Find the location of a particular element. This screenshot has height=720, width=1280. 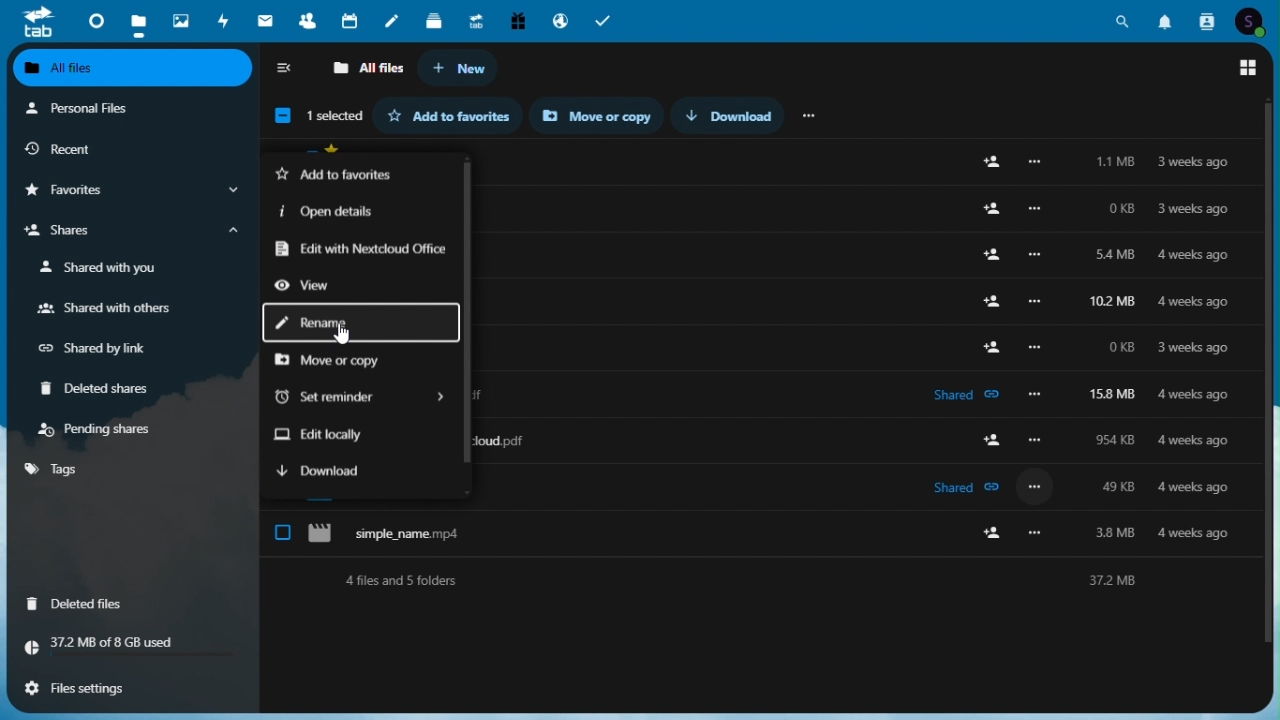

pending shares is located at coordinates (100, 429).